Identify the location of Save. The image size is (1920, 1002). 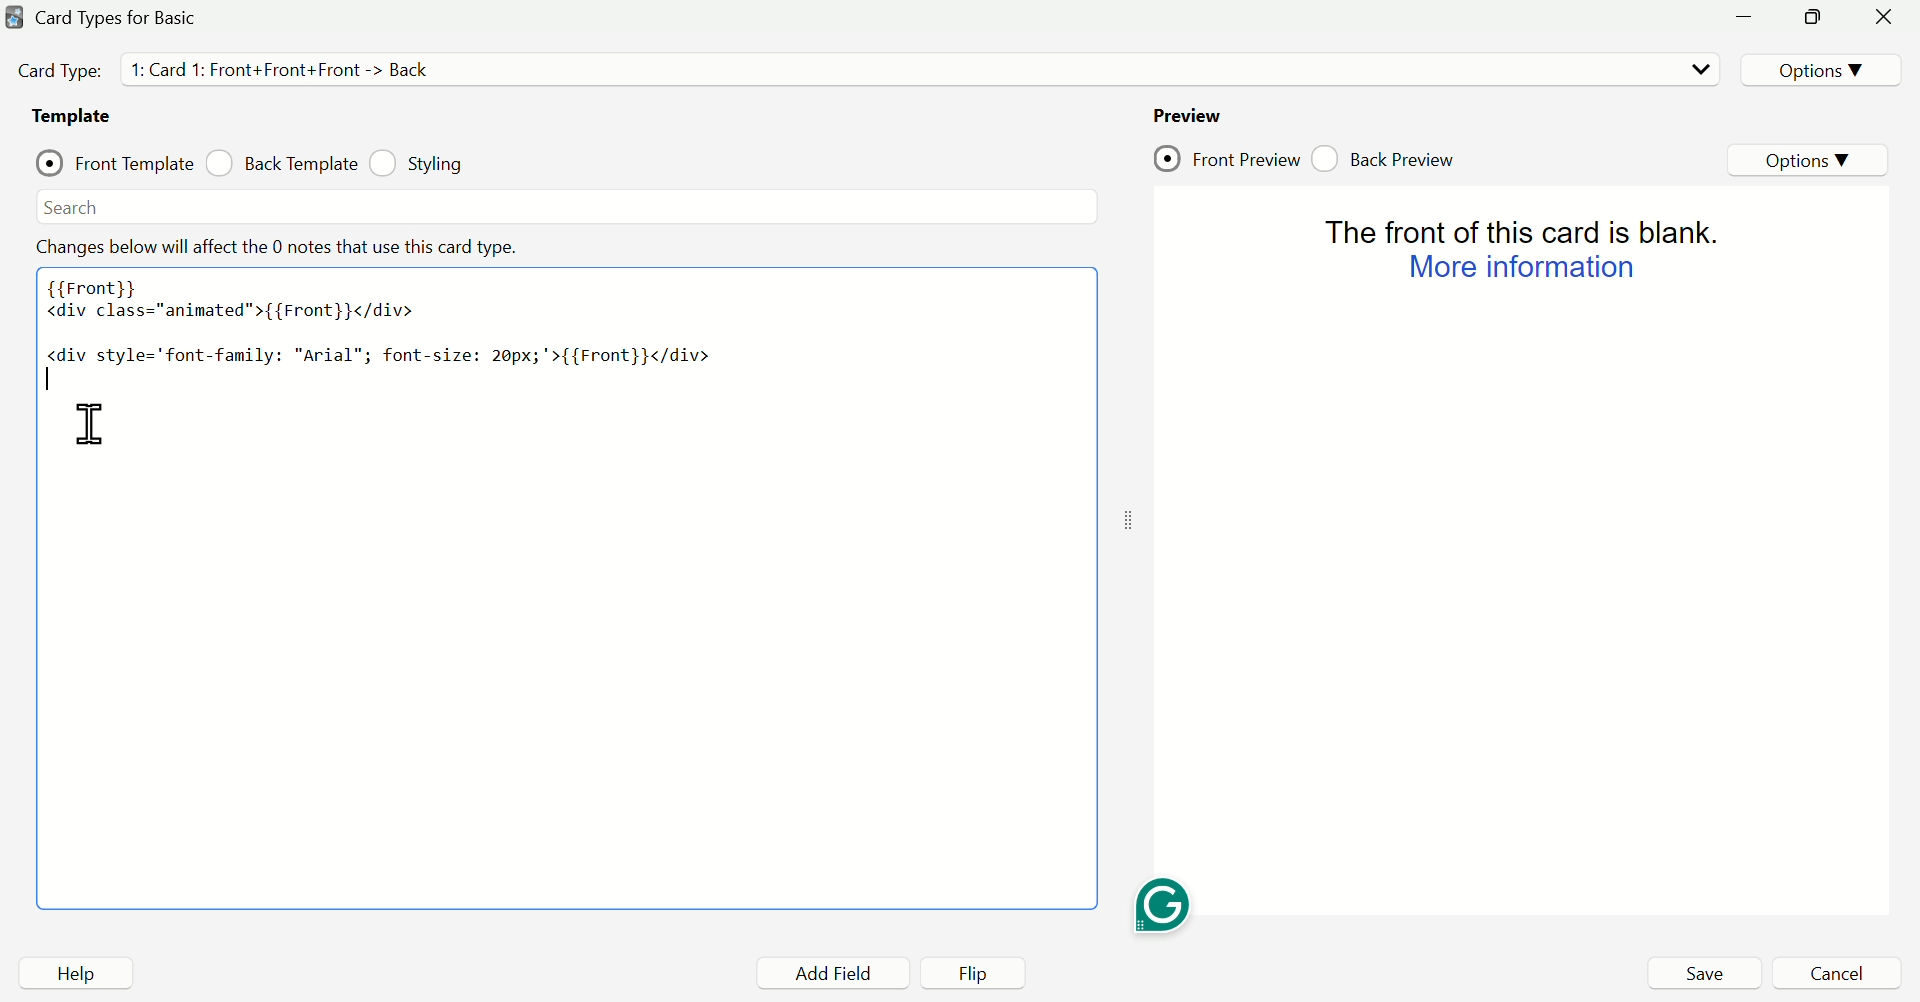
(1703, 974).